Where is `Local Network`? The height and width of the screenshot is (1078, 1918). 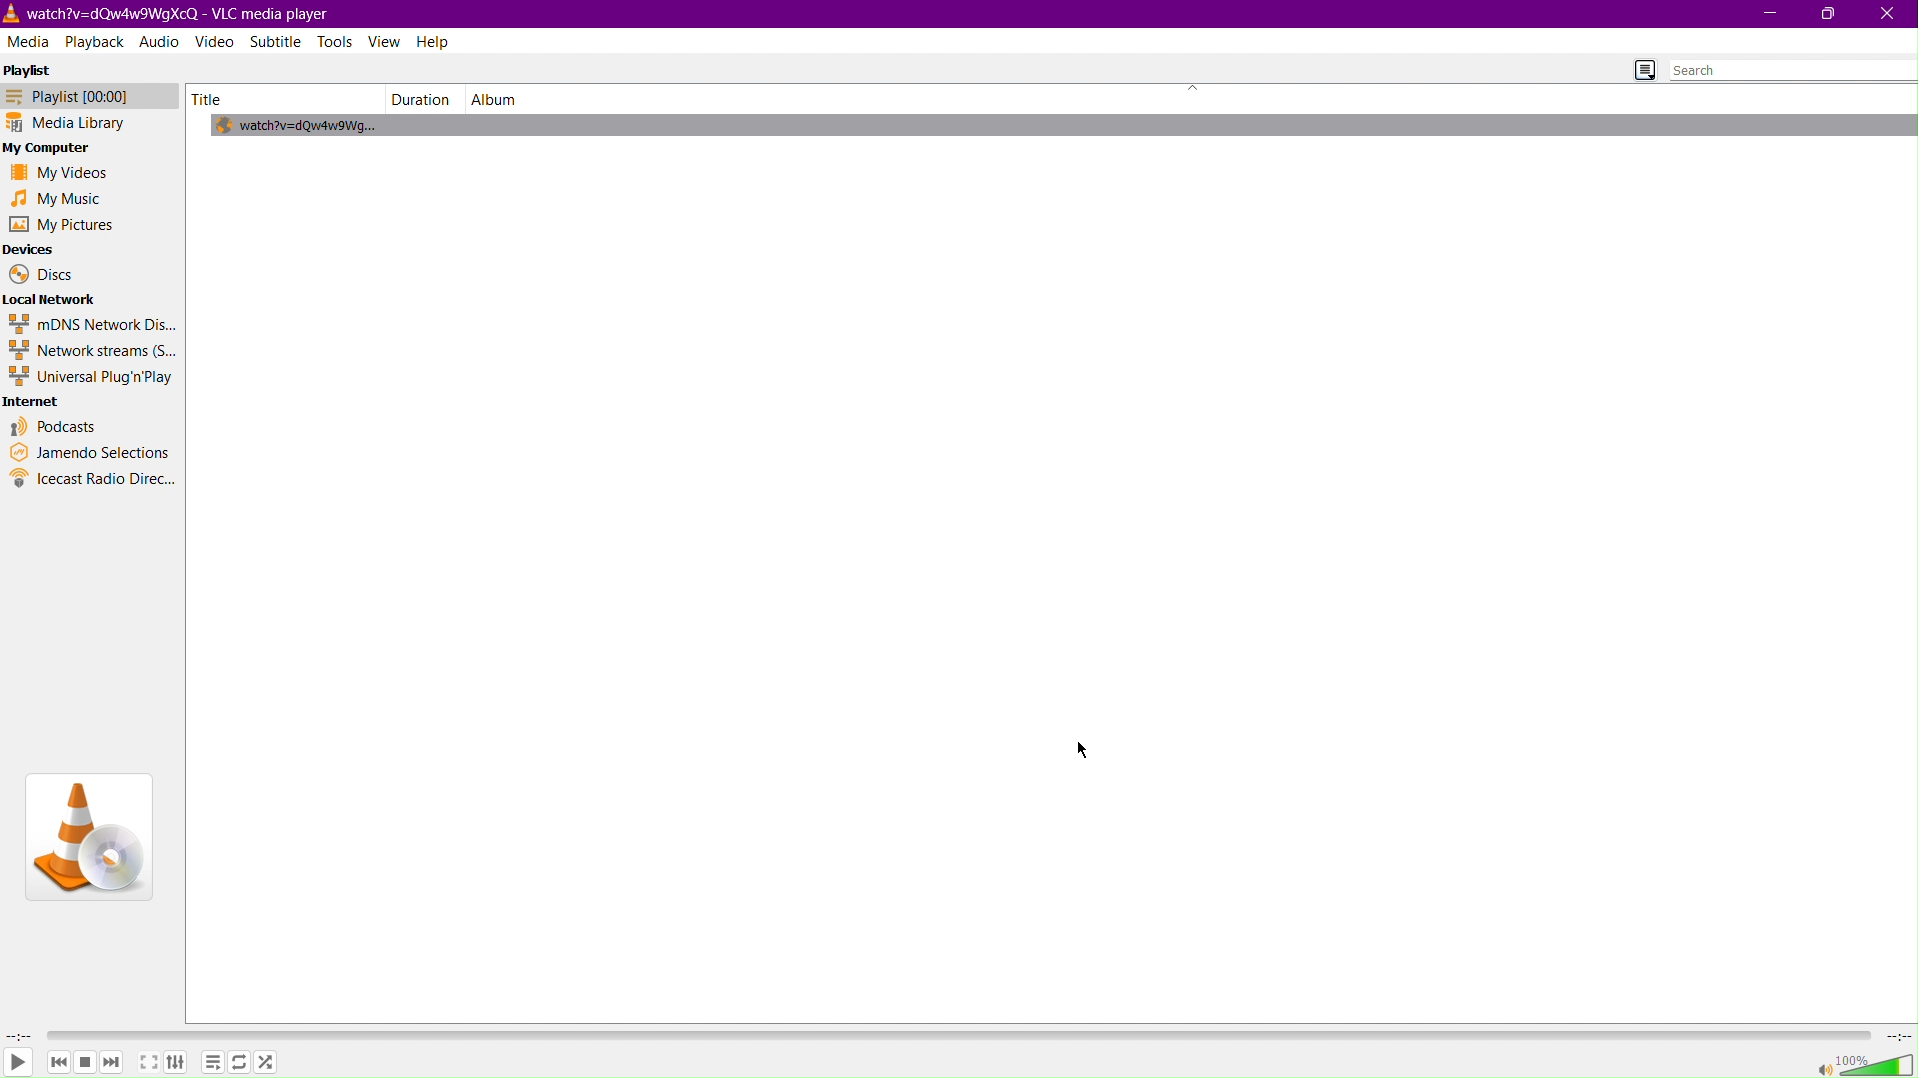 Local Network is located at coordinates (55, 300).